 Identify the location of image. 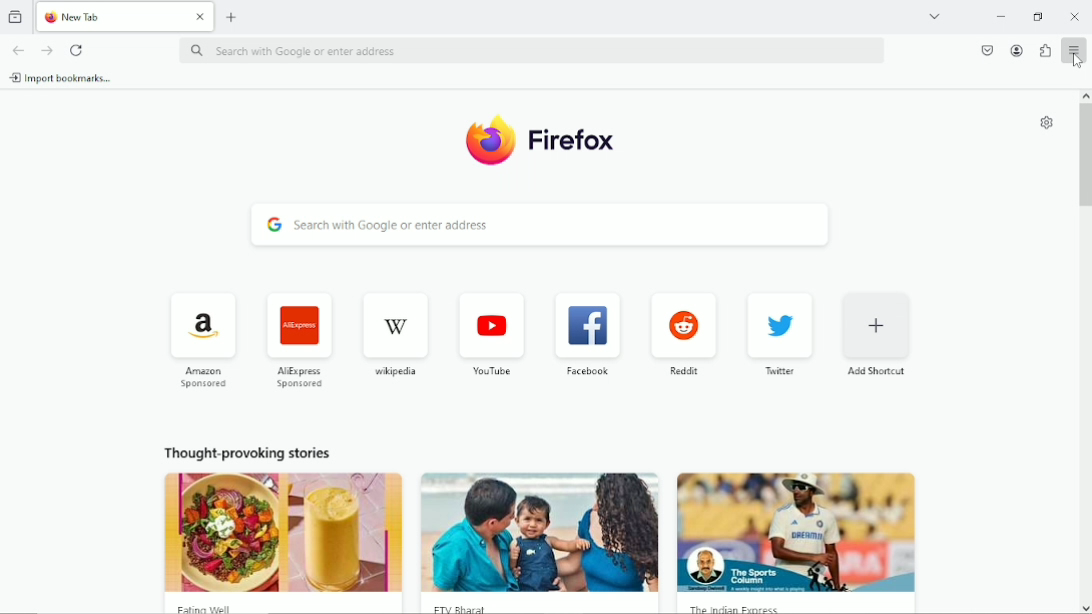
(541, 533).